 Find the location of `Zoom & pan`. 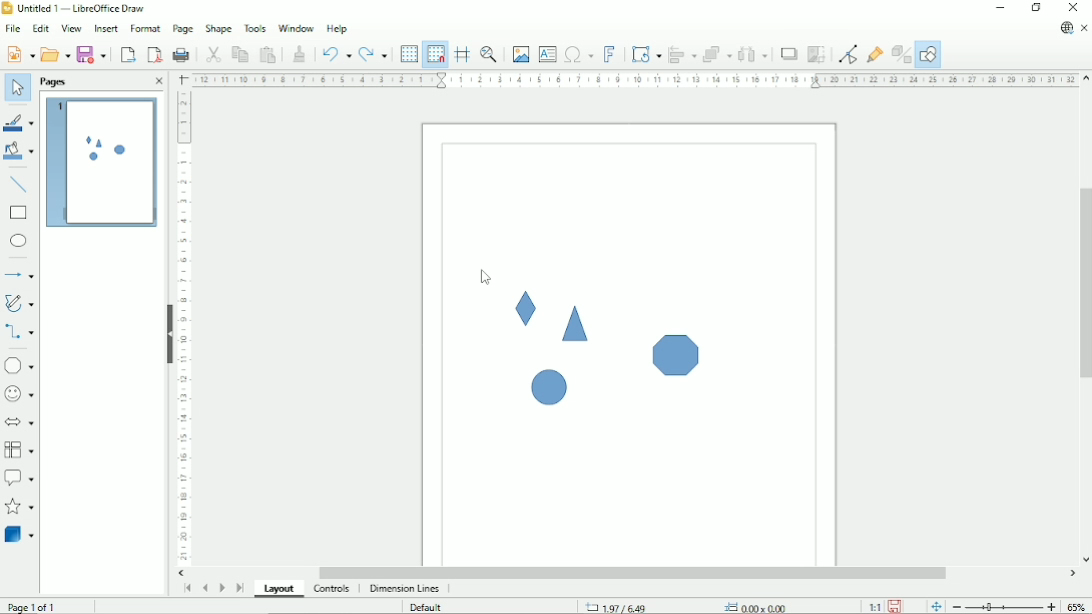

Zoom & pan is located at coordinates (489, 54).